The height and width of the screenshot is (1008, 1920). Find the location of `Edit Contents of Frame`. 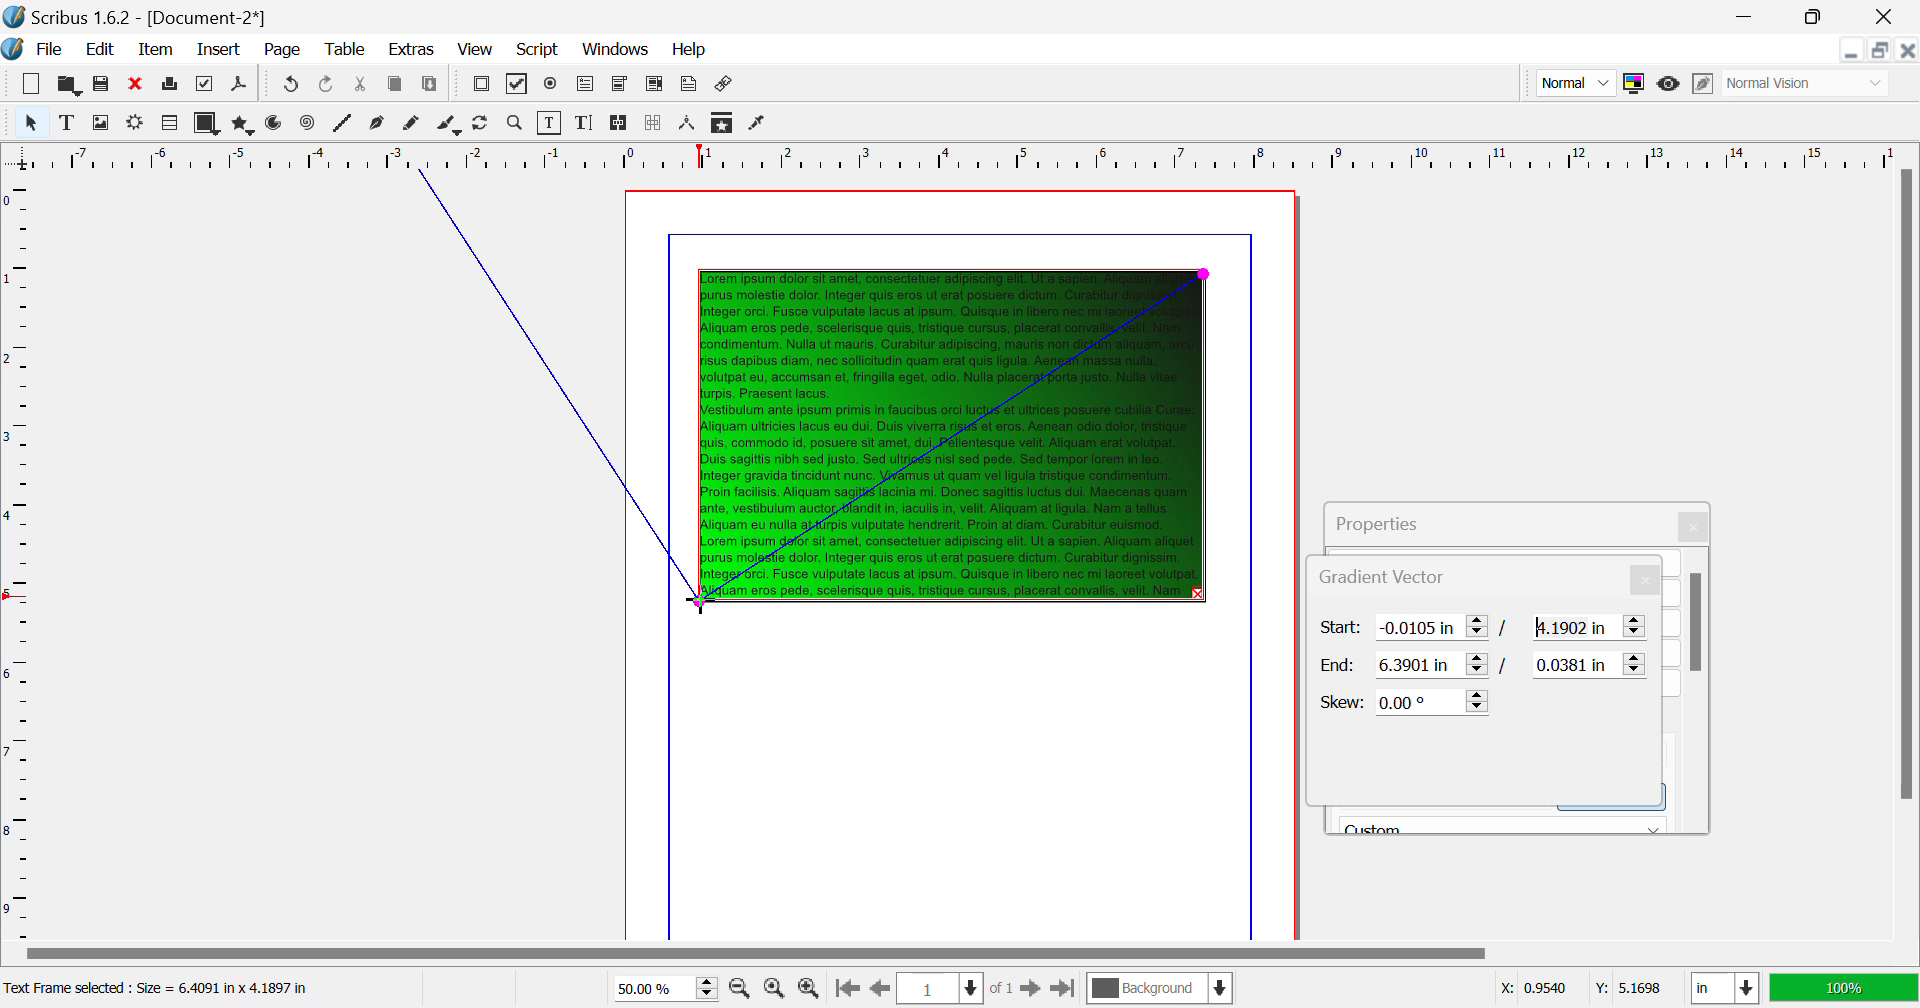

Edit Contents of Frame is located at coordinates (551, 123).